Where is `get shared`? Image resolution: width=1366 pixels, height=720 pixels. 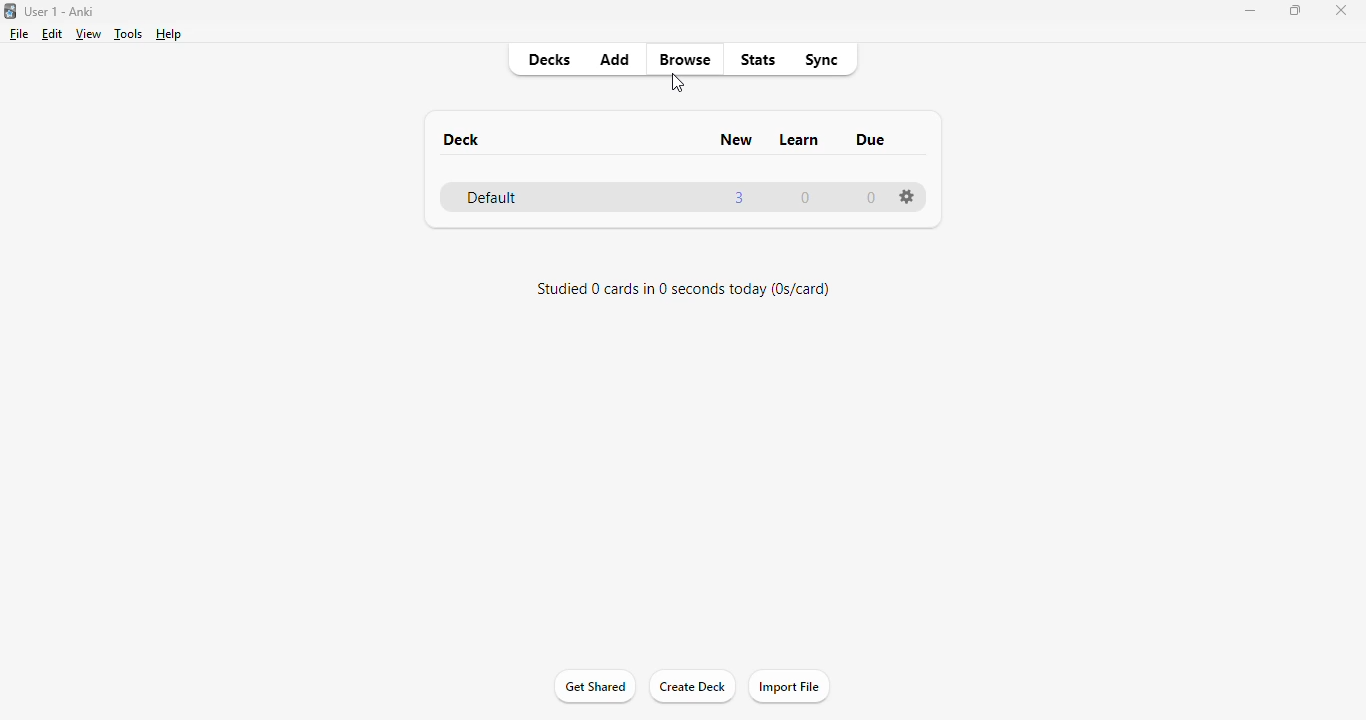 get shared is located at coordinates (594, 687).